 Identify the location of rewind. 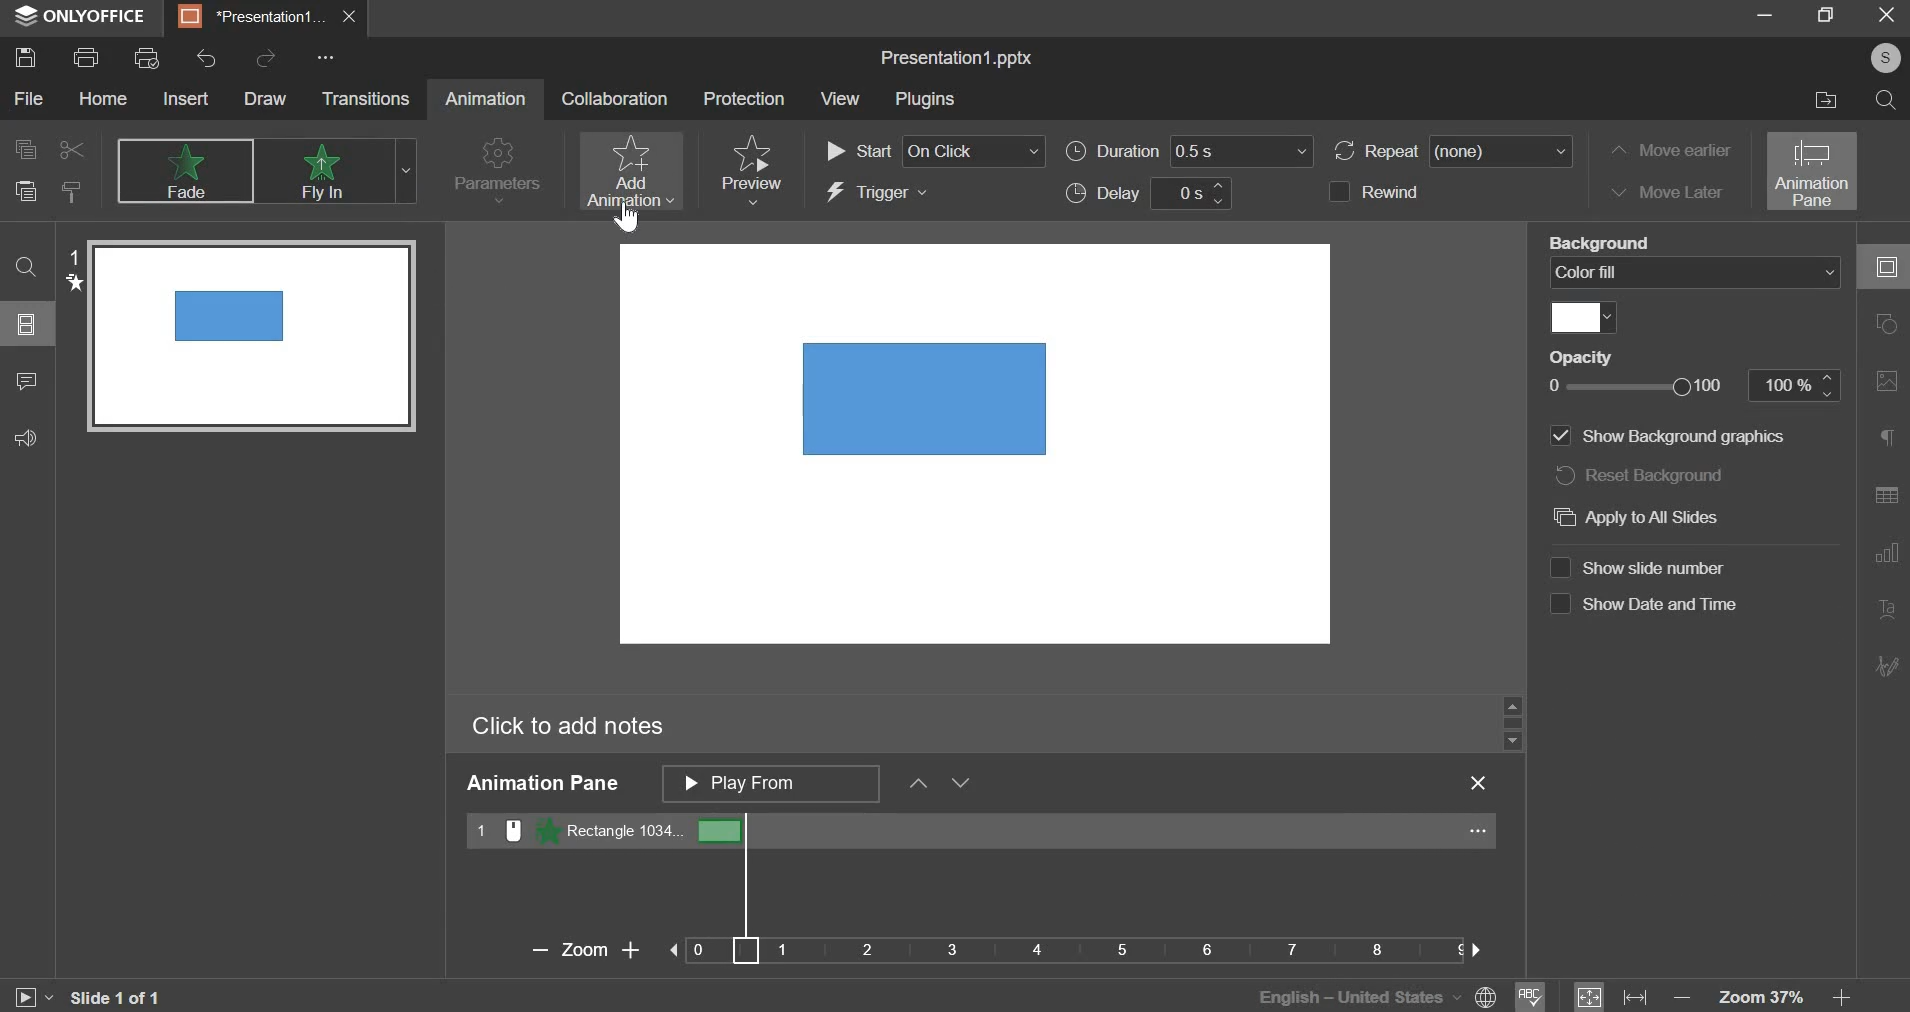
(1403, 192).